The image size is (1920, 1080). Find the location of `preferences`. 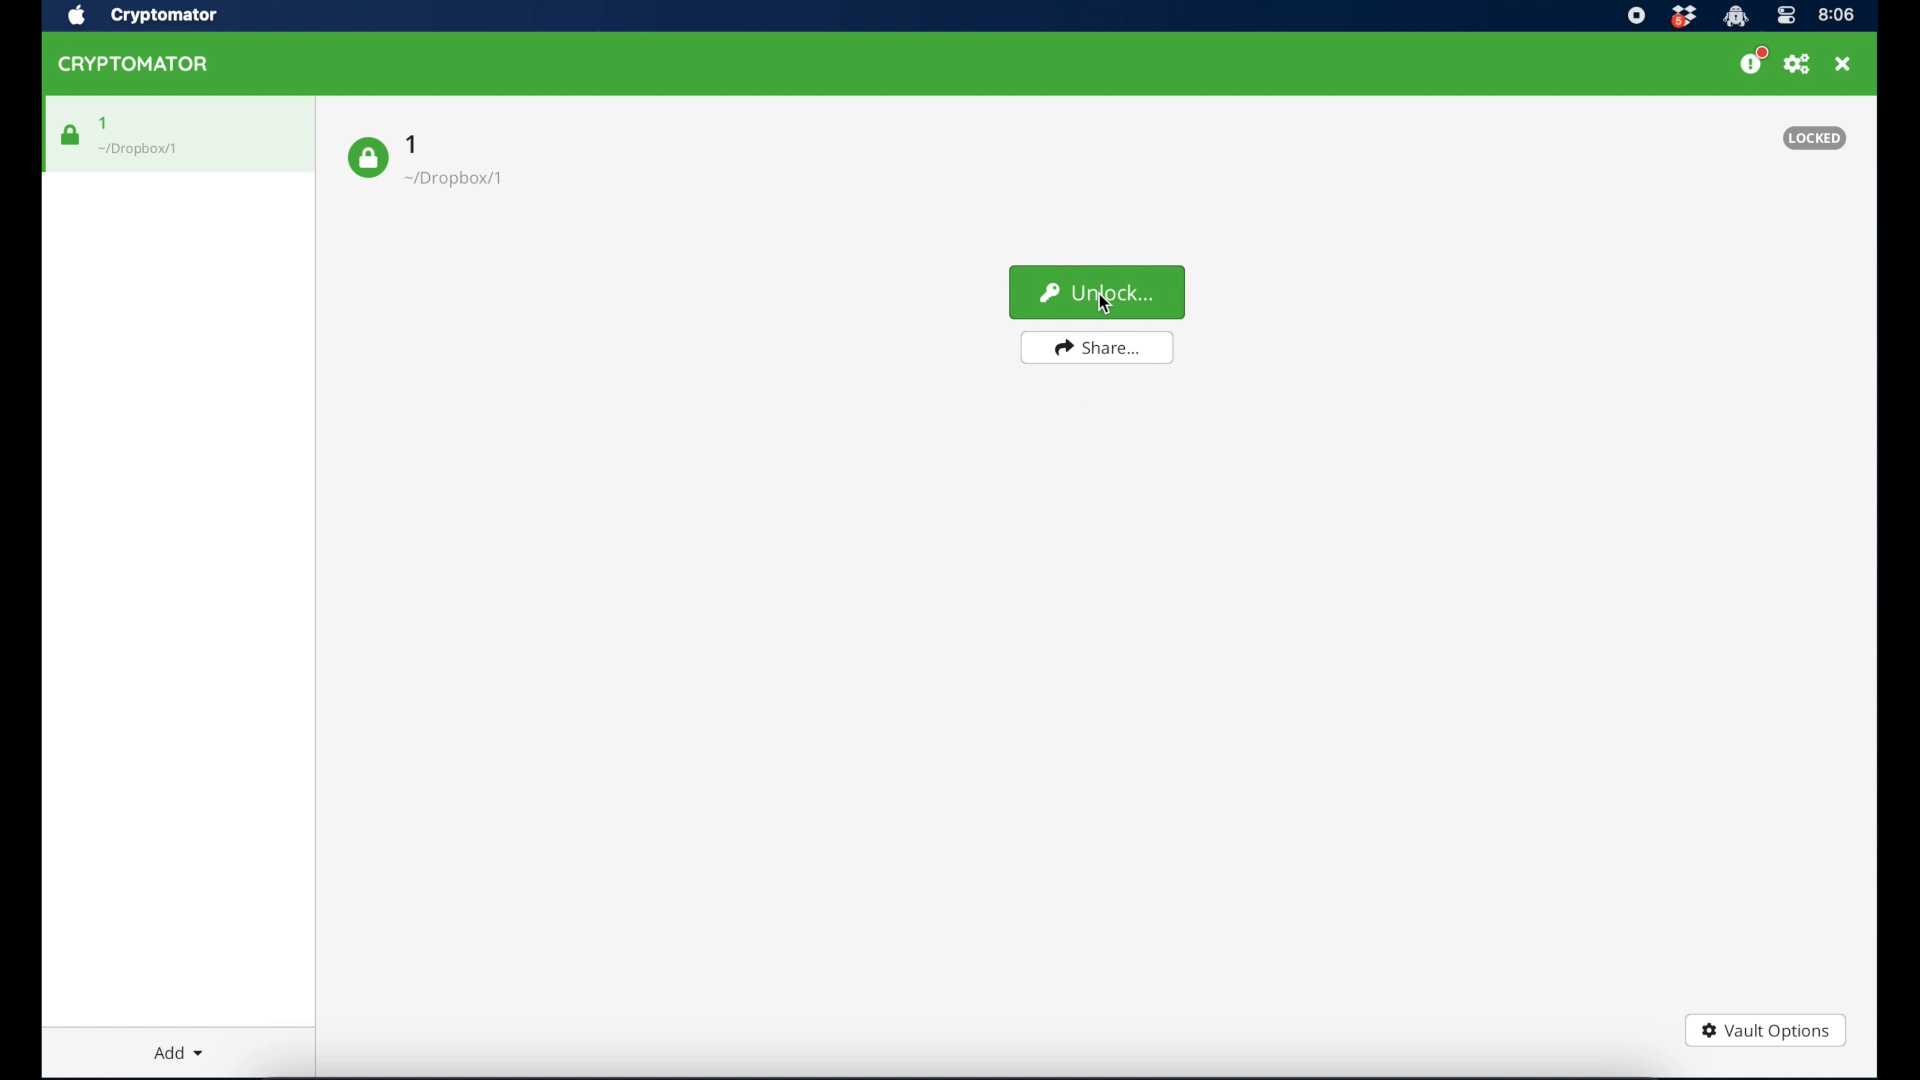

preferences is located at coordinates (1797, 64).